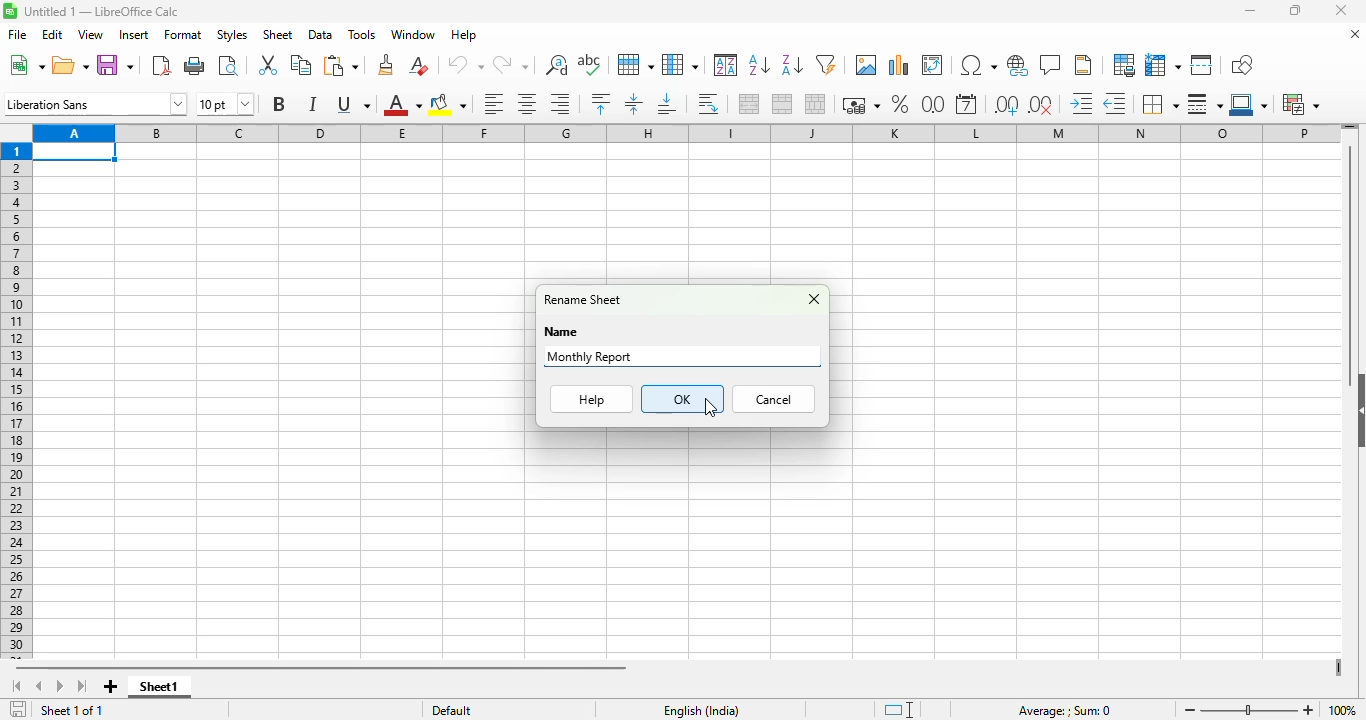  Describe the element at coordinates (1357, 410) in the screenshot. I see `show` at that location.